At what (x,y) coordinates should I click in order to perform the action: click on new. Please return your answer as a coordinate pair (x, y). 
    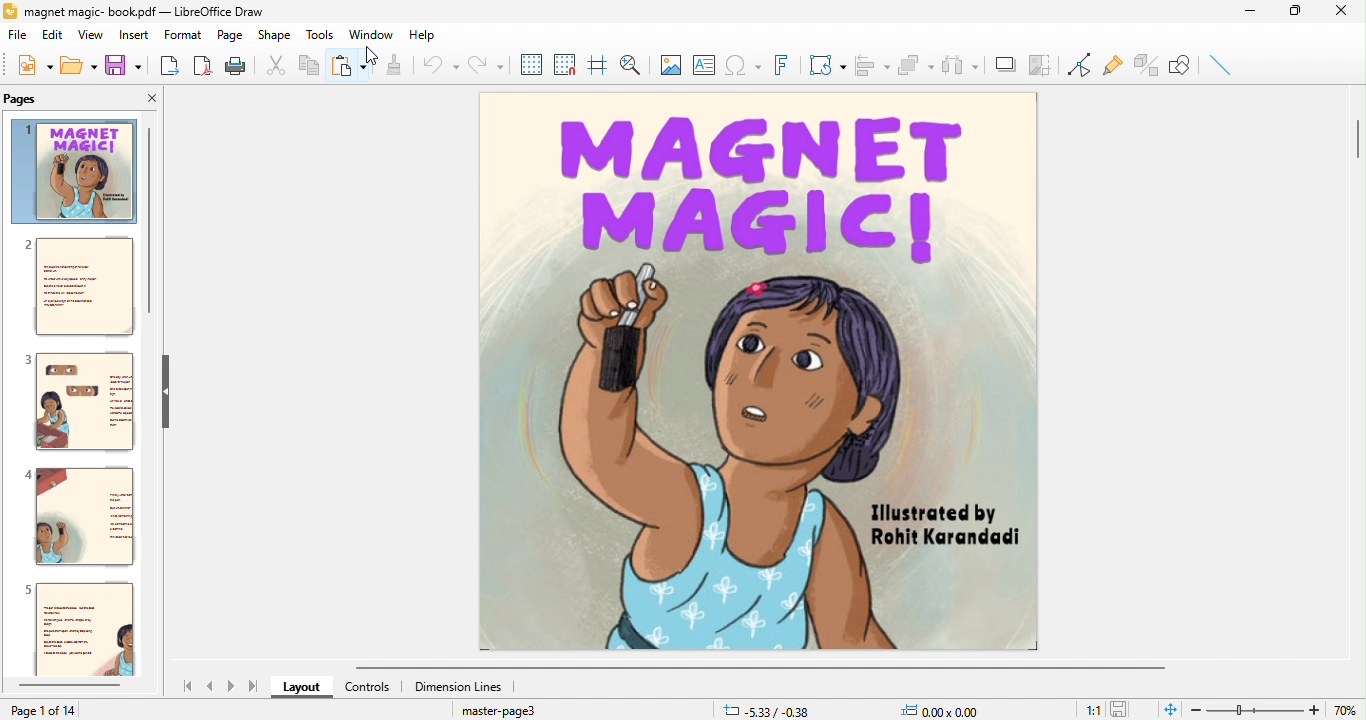
    Looking at the image, I should click on (31, 68).